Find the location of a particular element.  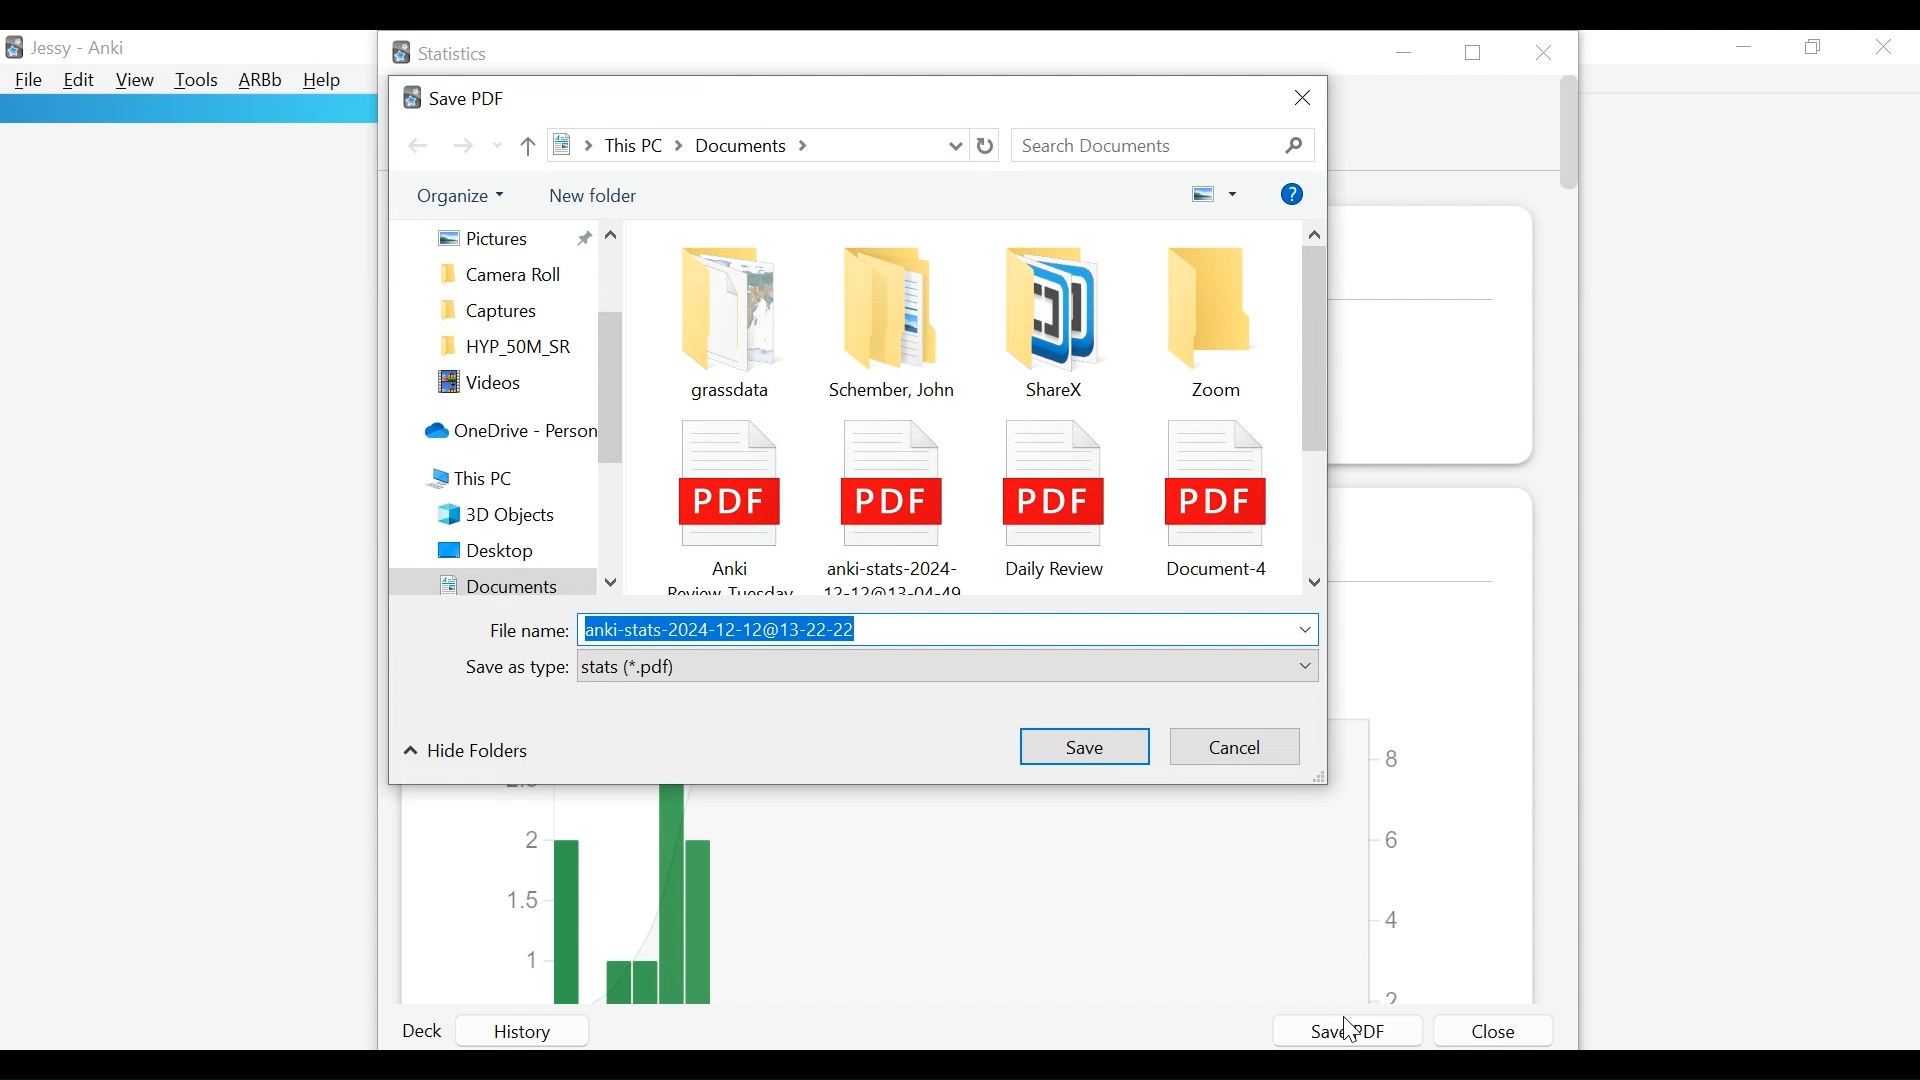

Folder is located at coordinates (893, 319).